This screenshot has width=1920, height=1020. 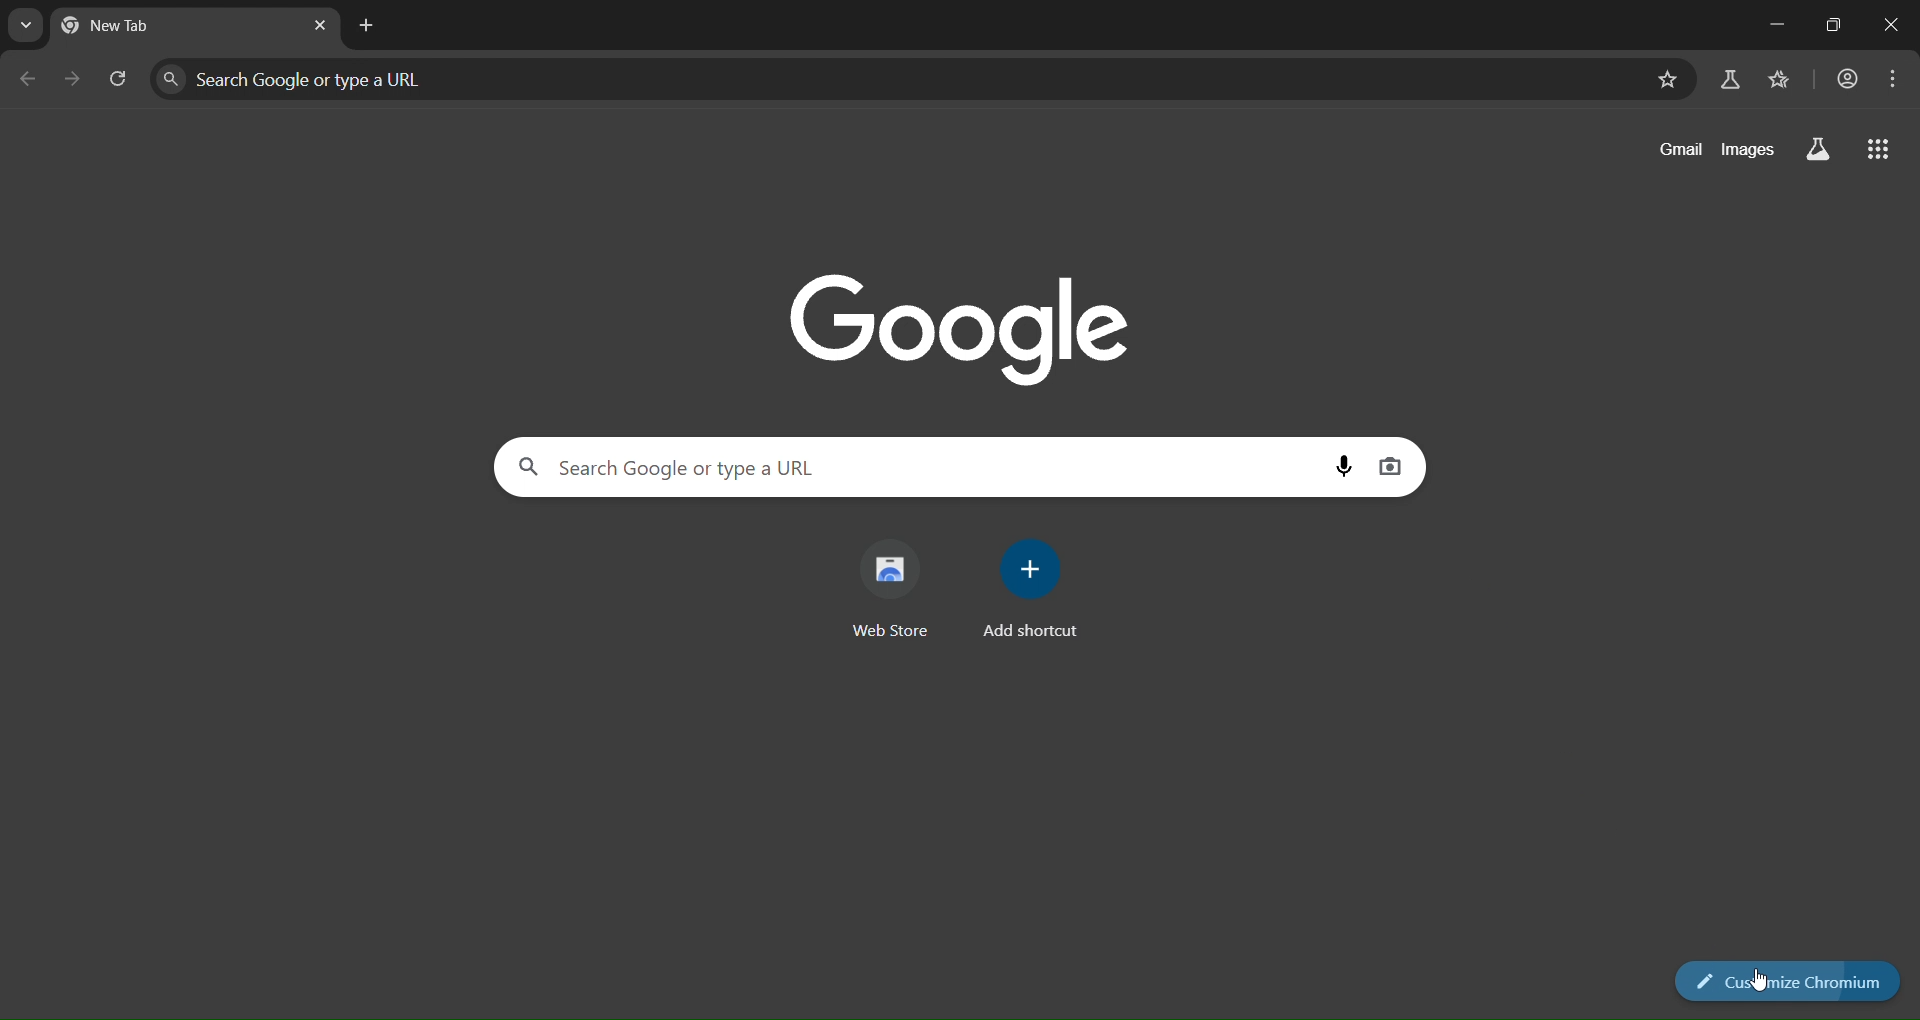 What do you see at coordinates (143, 27) in the screenshot?
I see `current tab` at bounding box center [143, 27].